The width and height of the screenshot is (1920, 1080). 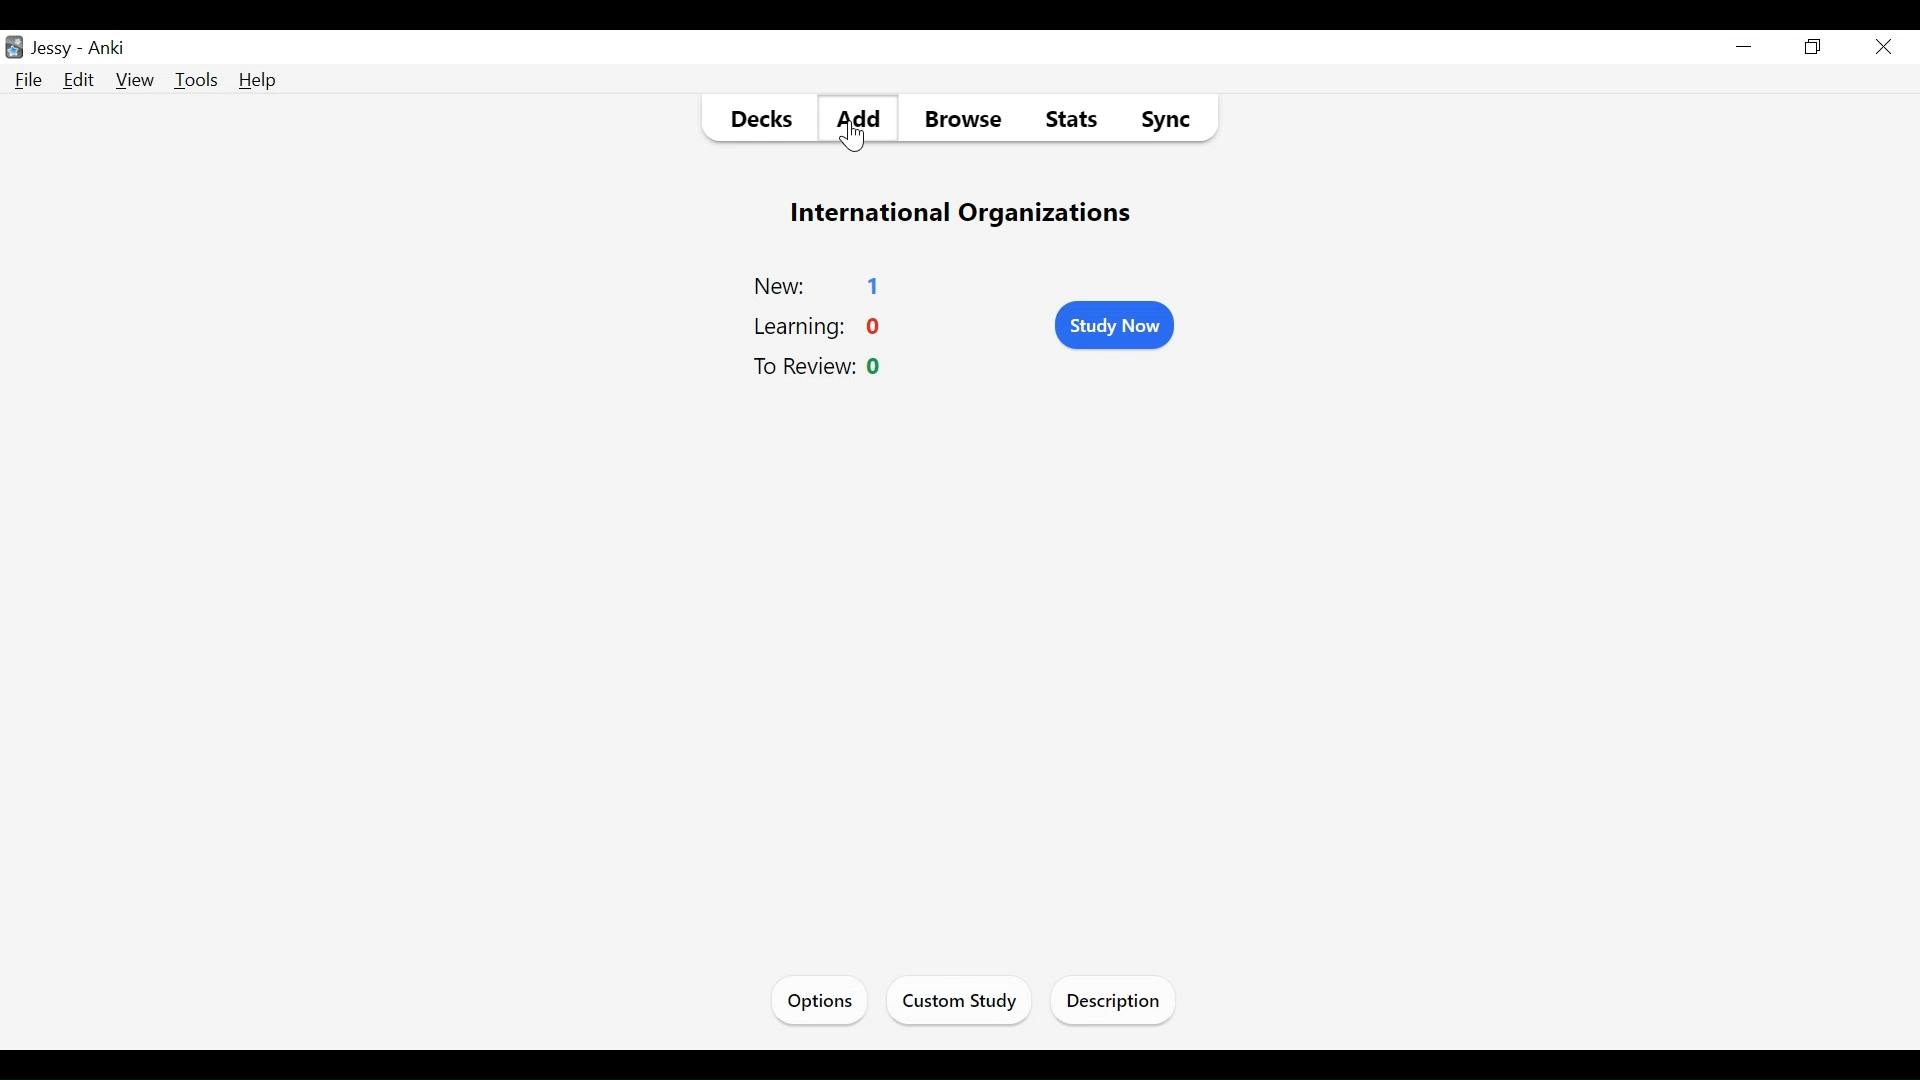 What do you see at coordinates (856, 120) in the screenshot?
I see `Add` at bounding box center [856, 120].